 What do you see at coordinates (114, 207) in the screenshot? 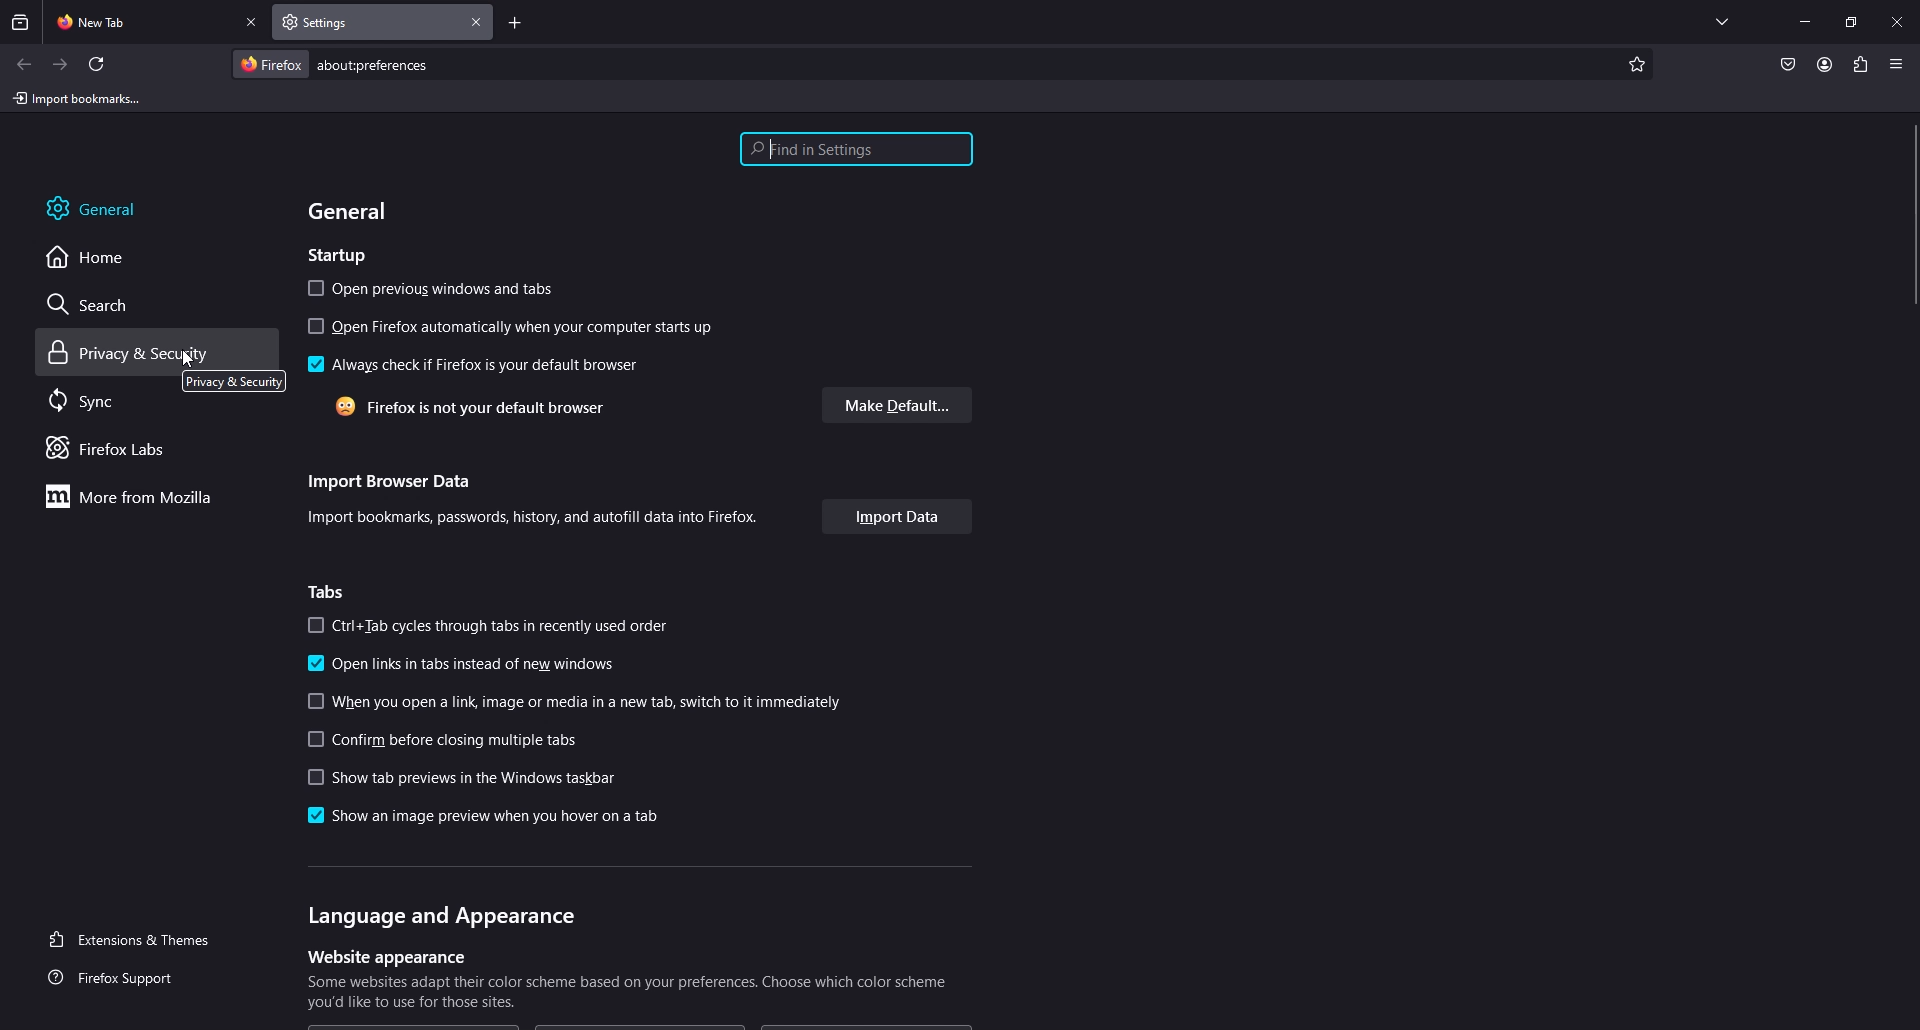
I see `general` at bounding box center [114, 207].